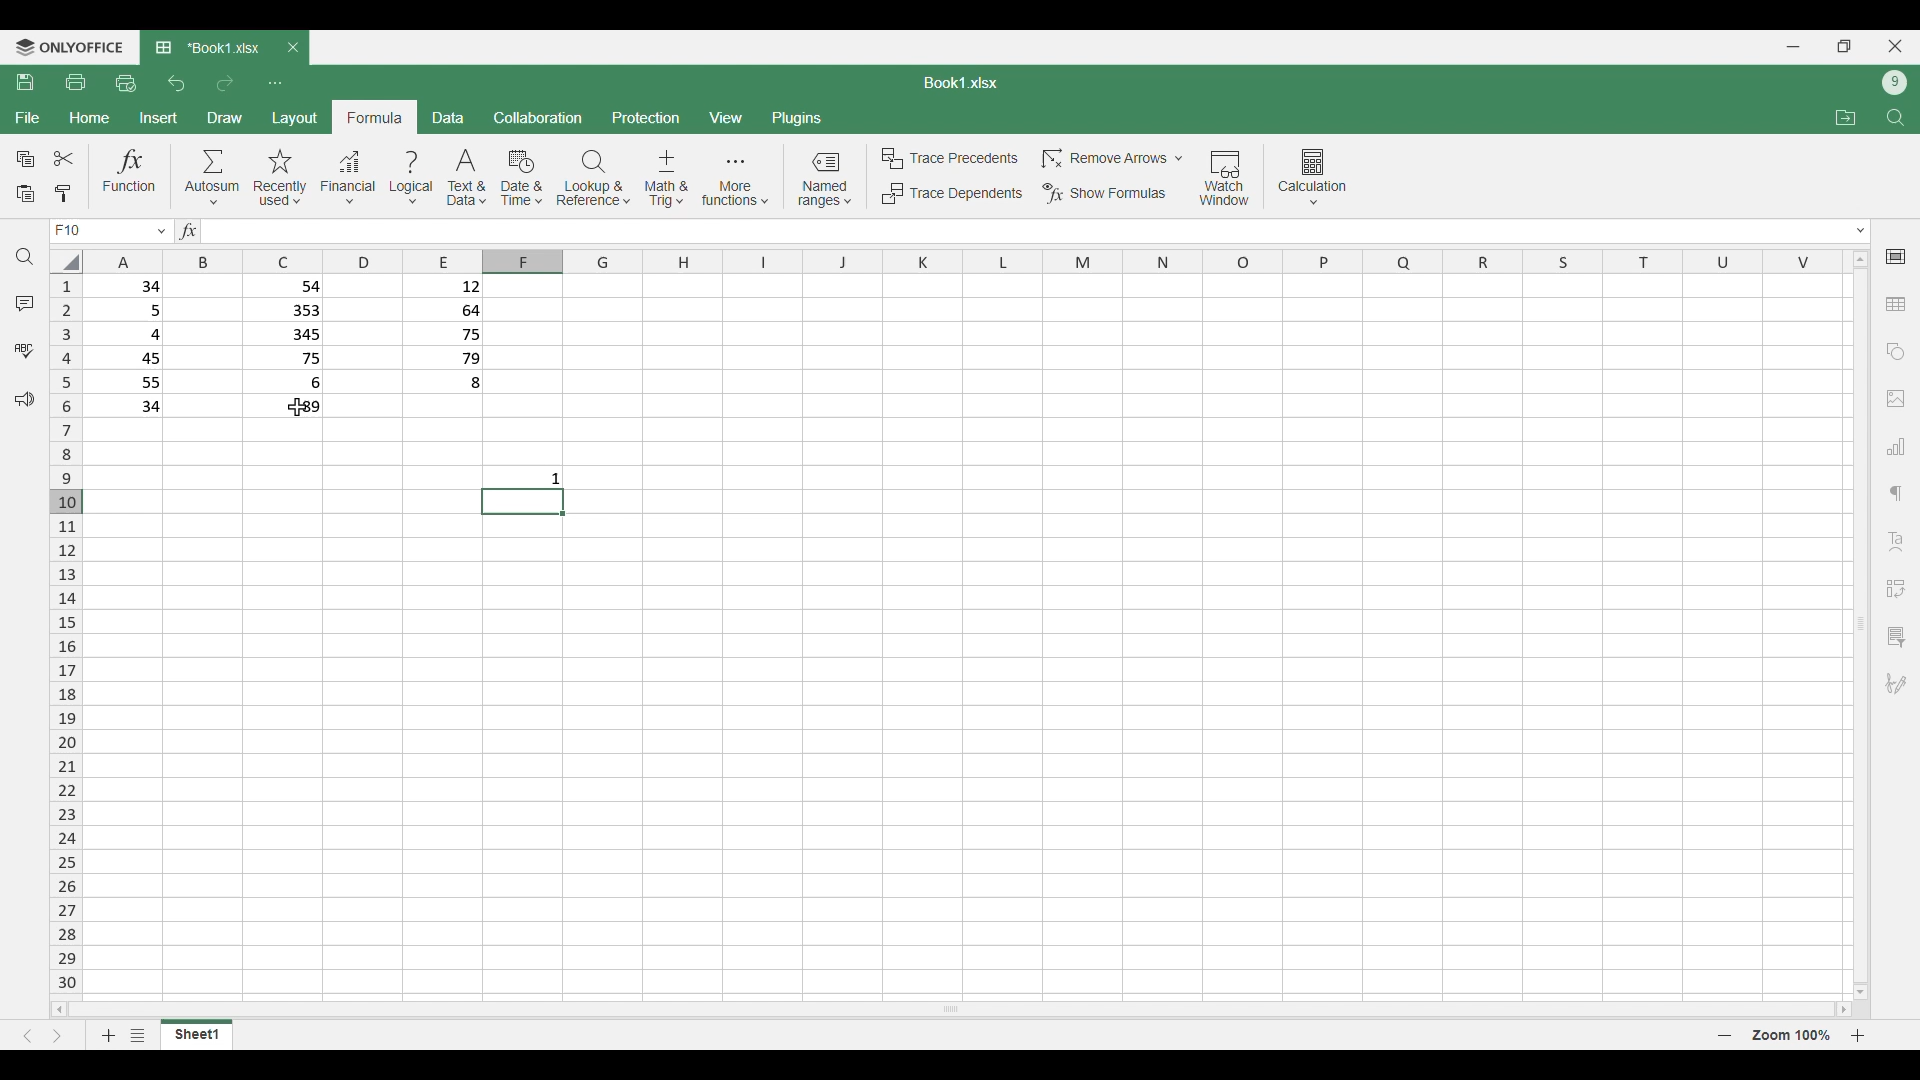 This screenshot has height=1080, width=1920. What do you see at coordinates (275, 84) in the screenshot?
I see `Customize quick access toolbar` at bounding box center [275, 84].